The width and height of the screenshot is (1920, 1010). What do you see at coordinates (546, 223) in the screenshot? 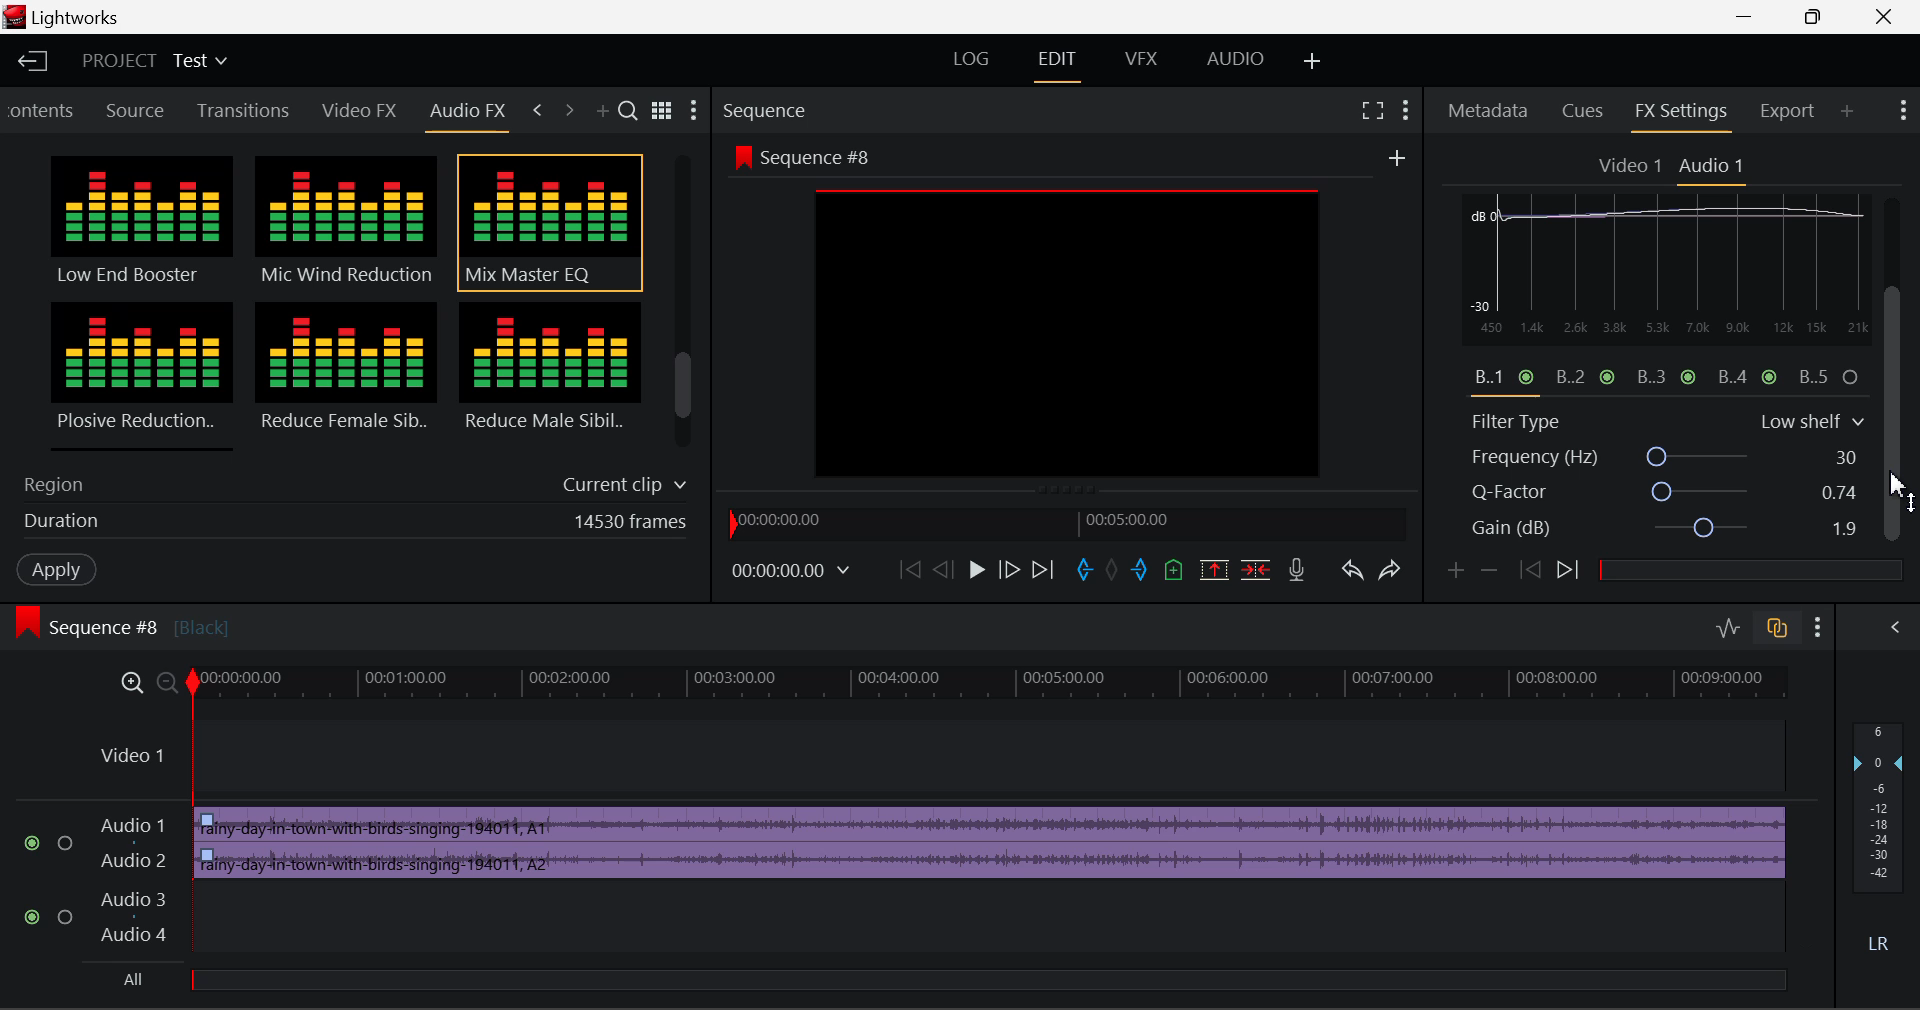
I see `Mix Master EQ` at bounding box center [546, 223].